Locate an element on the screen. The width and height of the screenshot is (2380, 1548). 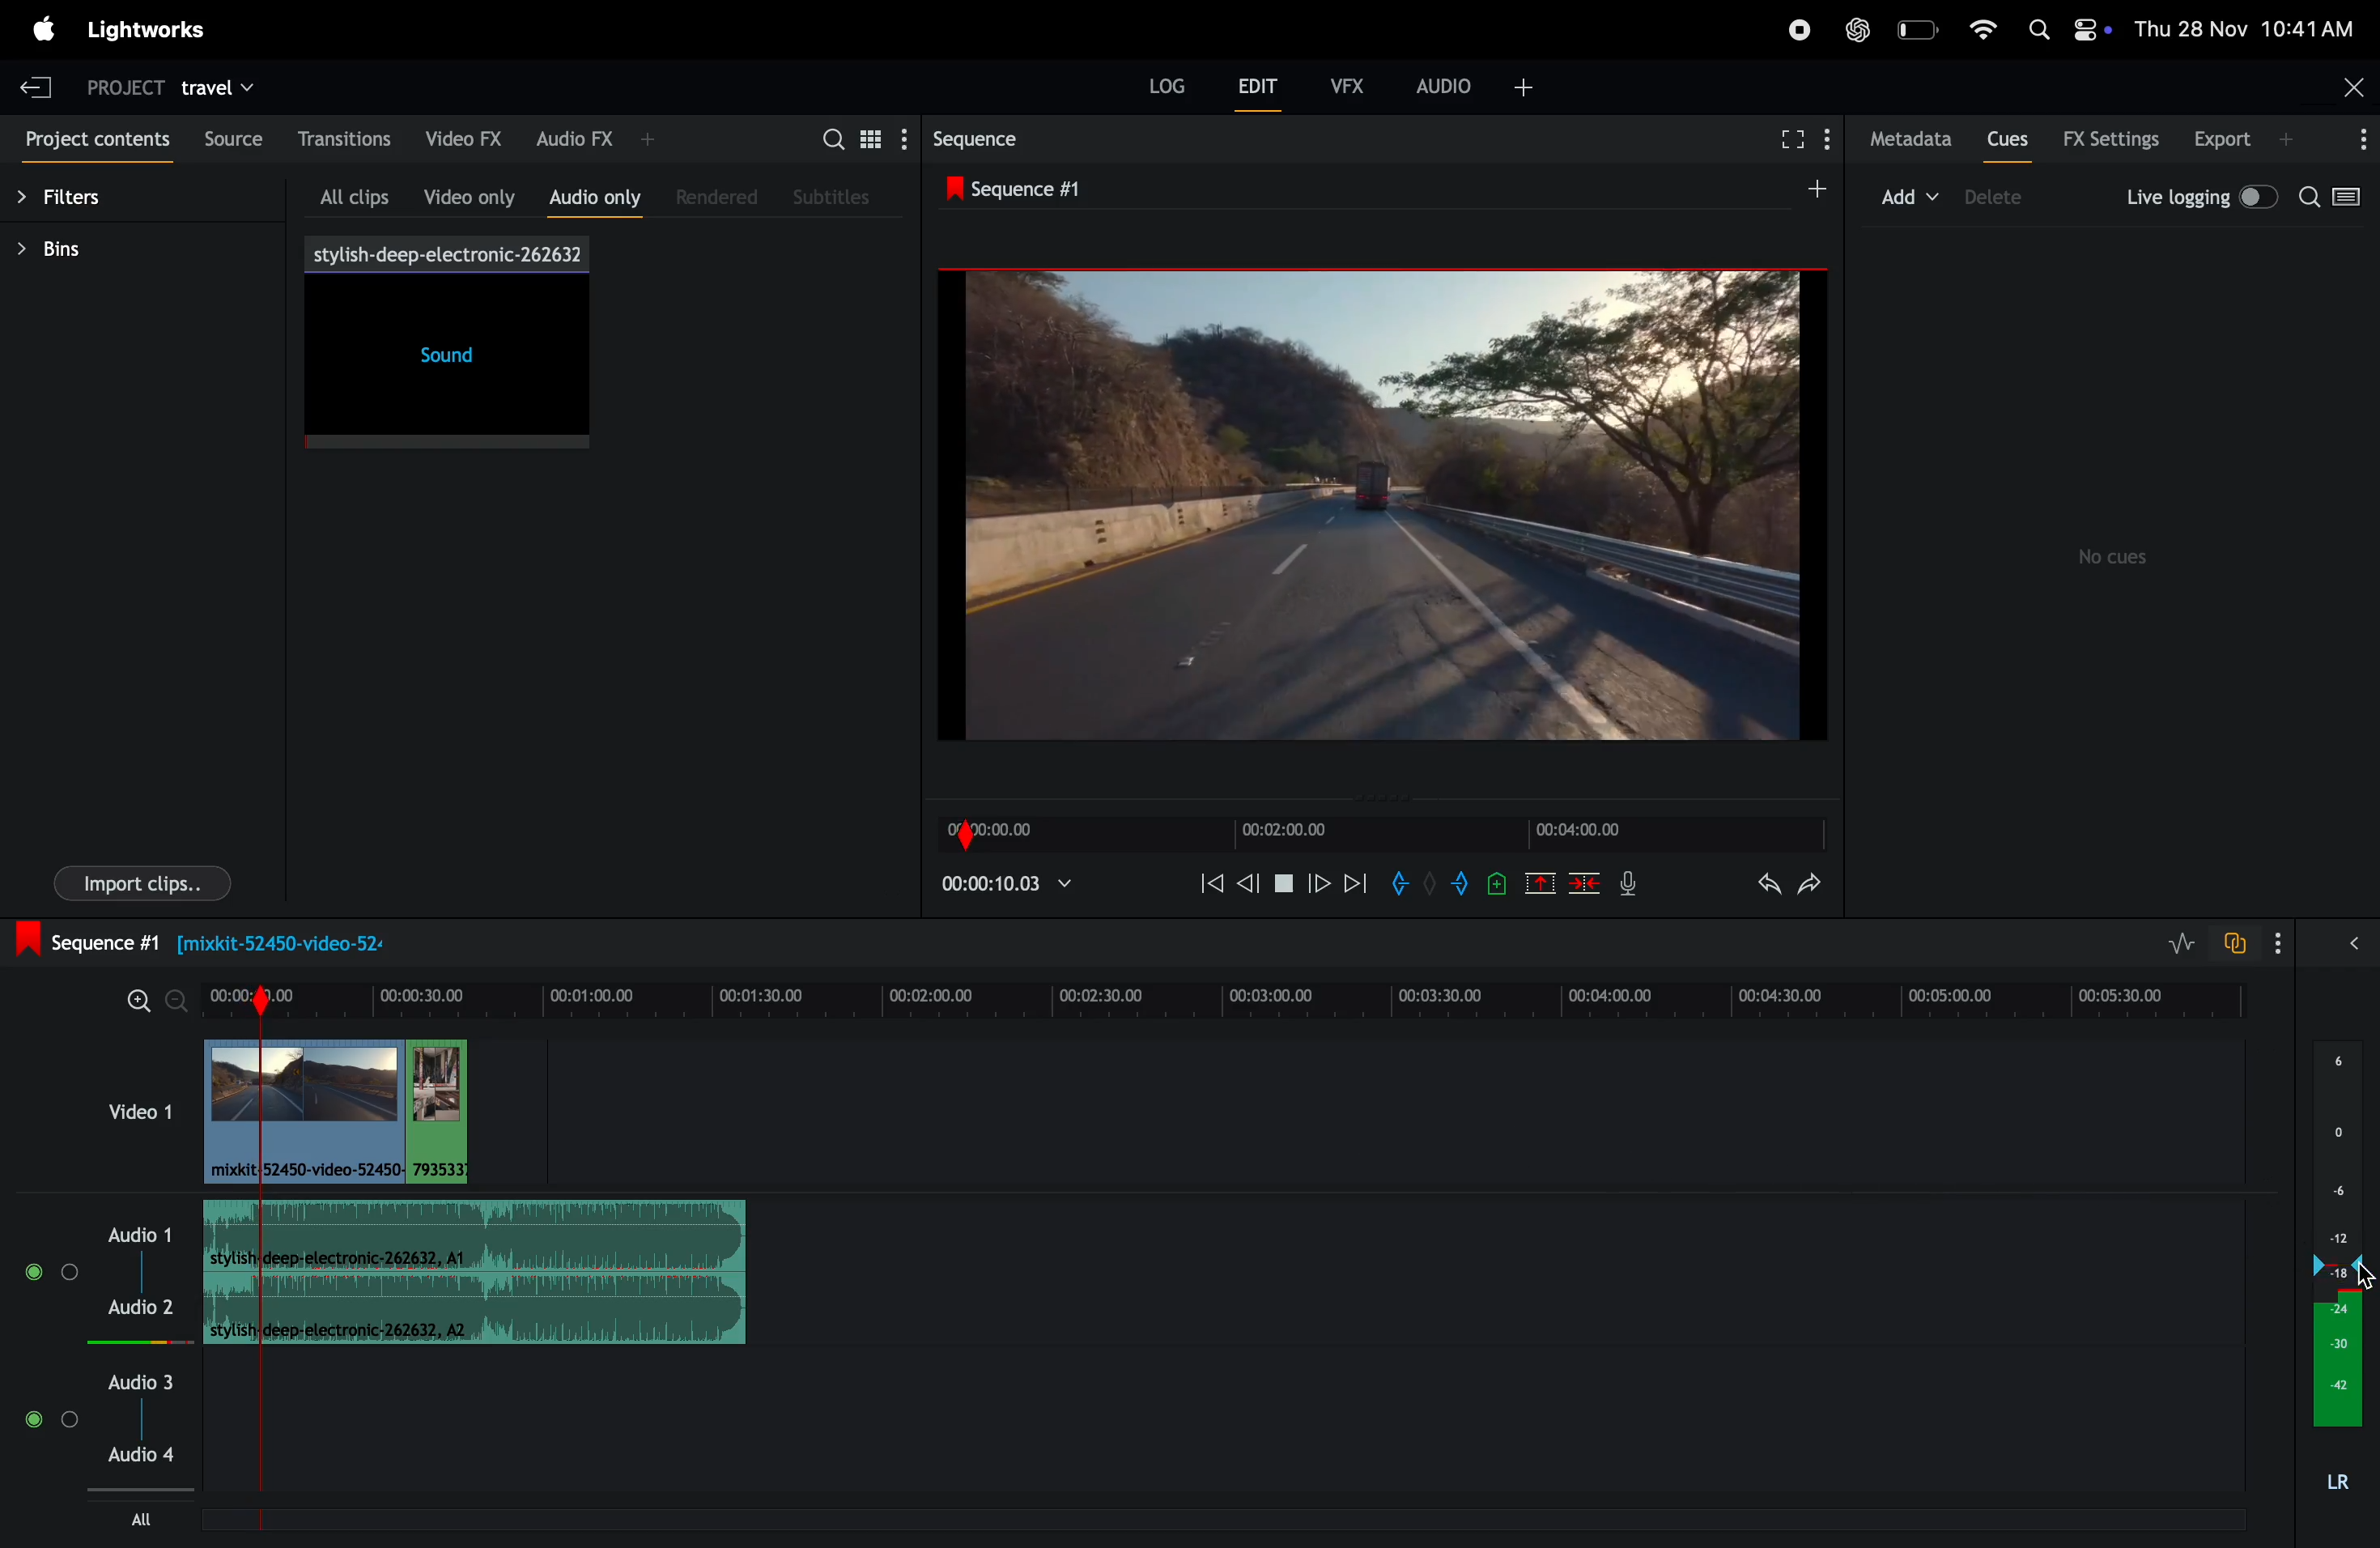
Fx settings is located at coordinates (2113, 137).